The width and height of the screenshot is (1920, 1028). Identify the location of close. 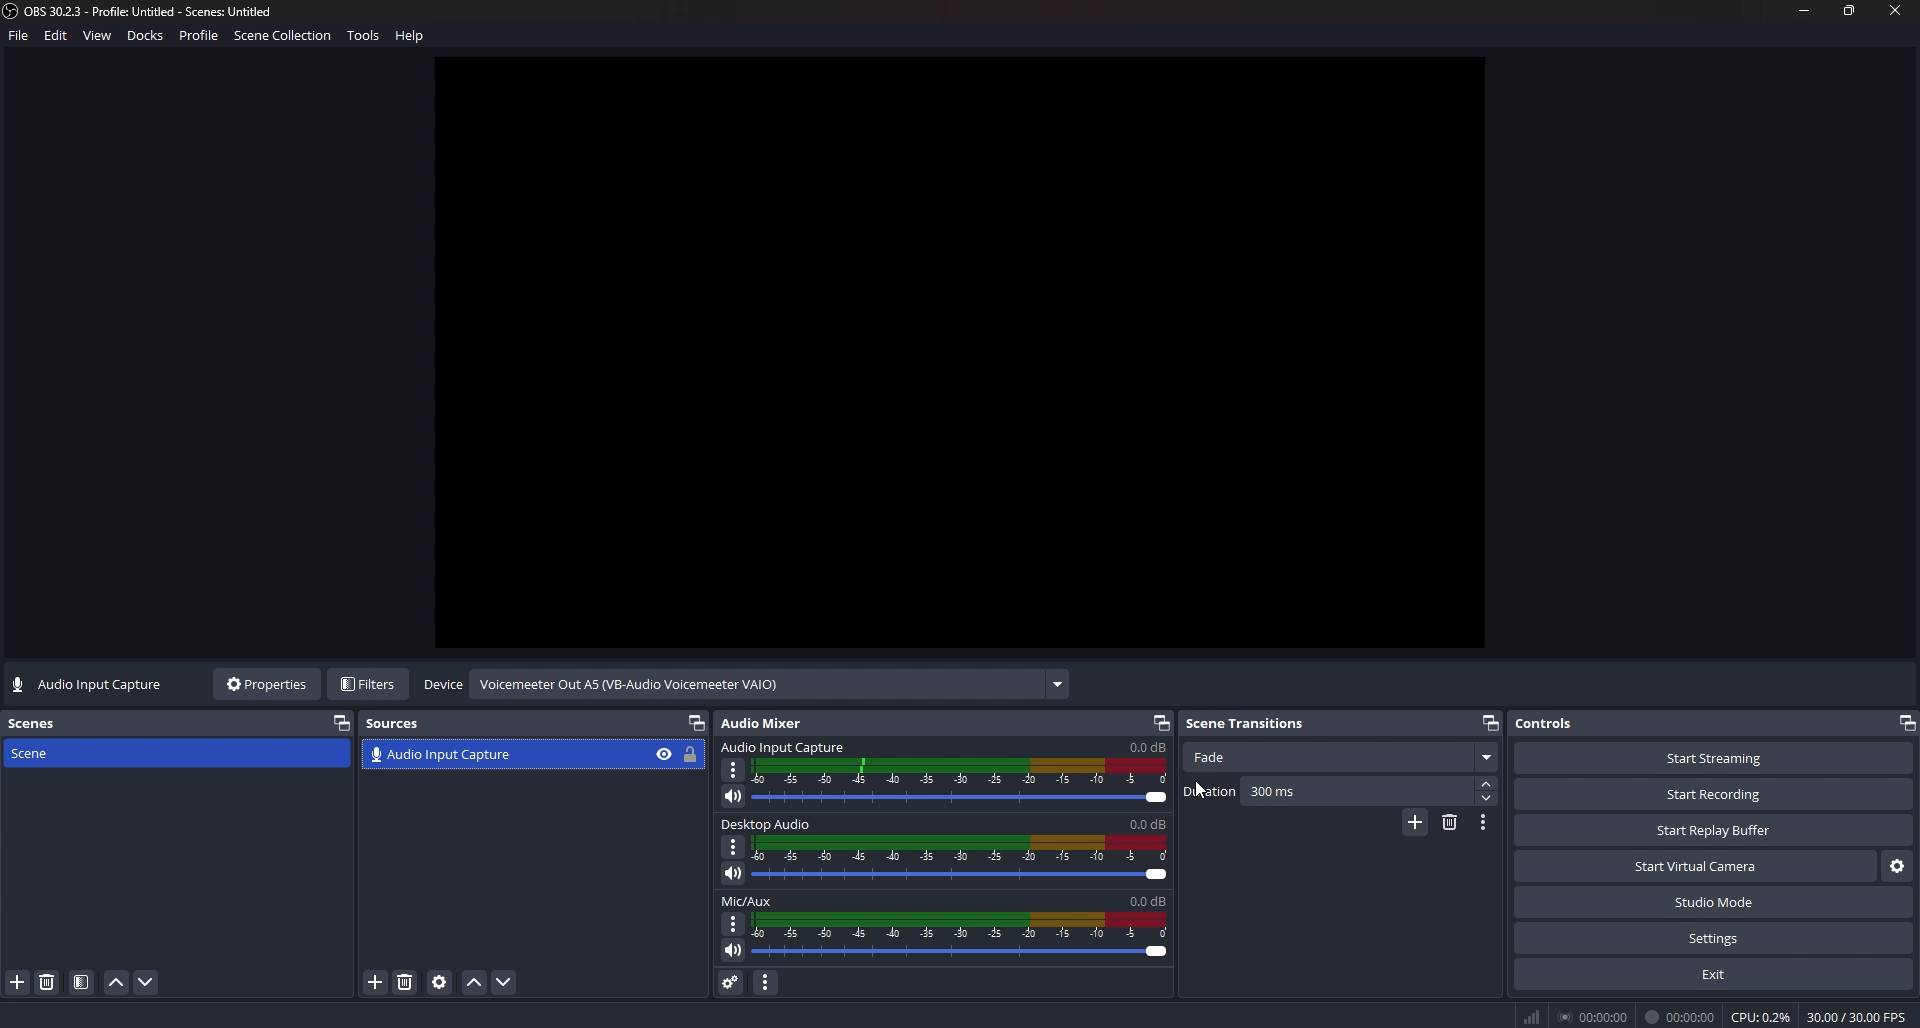
(1896, 13).